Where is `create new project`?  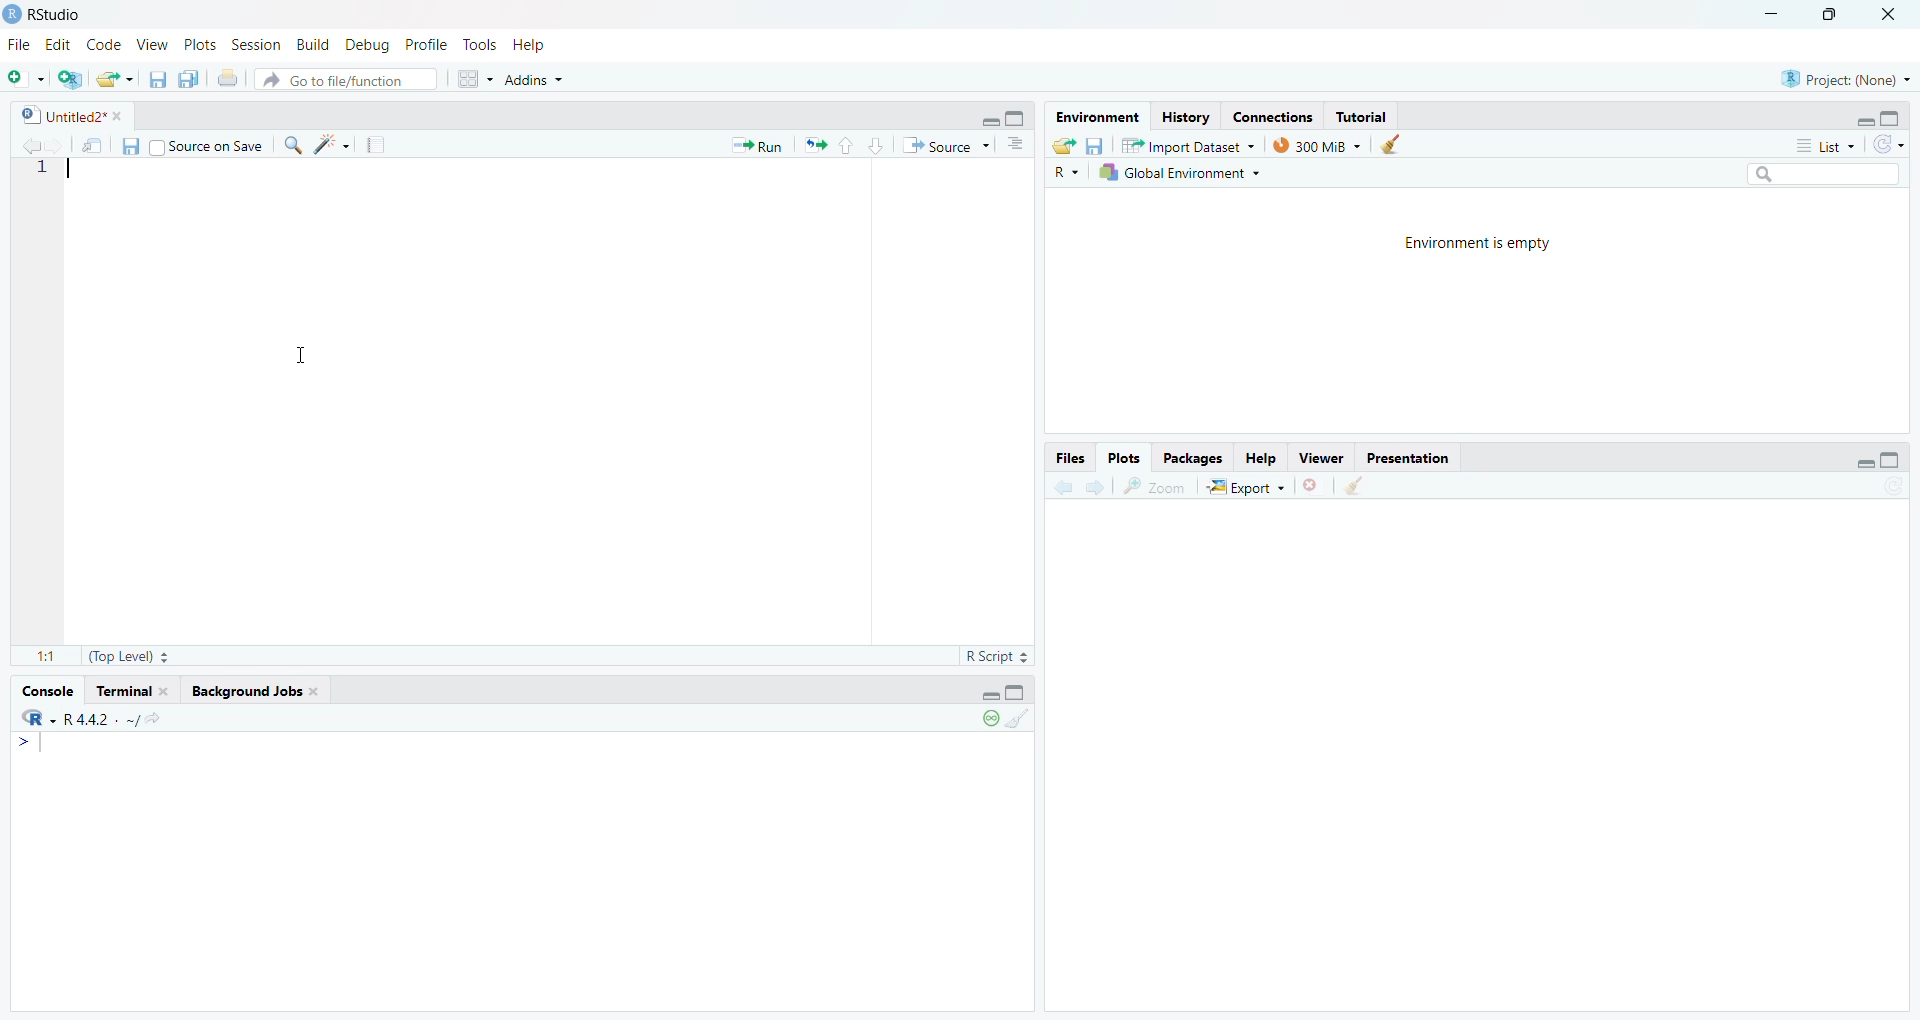 create new project is located at coordinates (67, 77).